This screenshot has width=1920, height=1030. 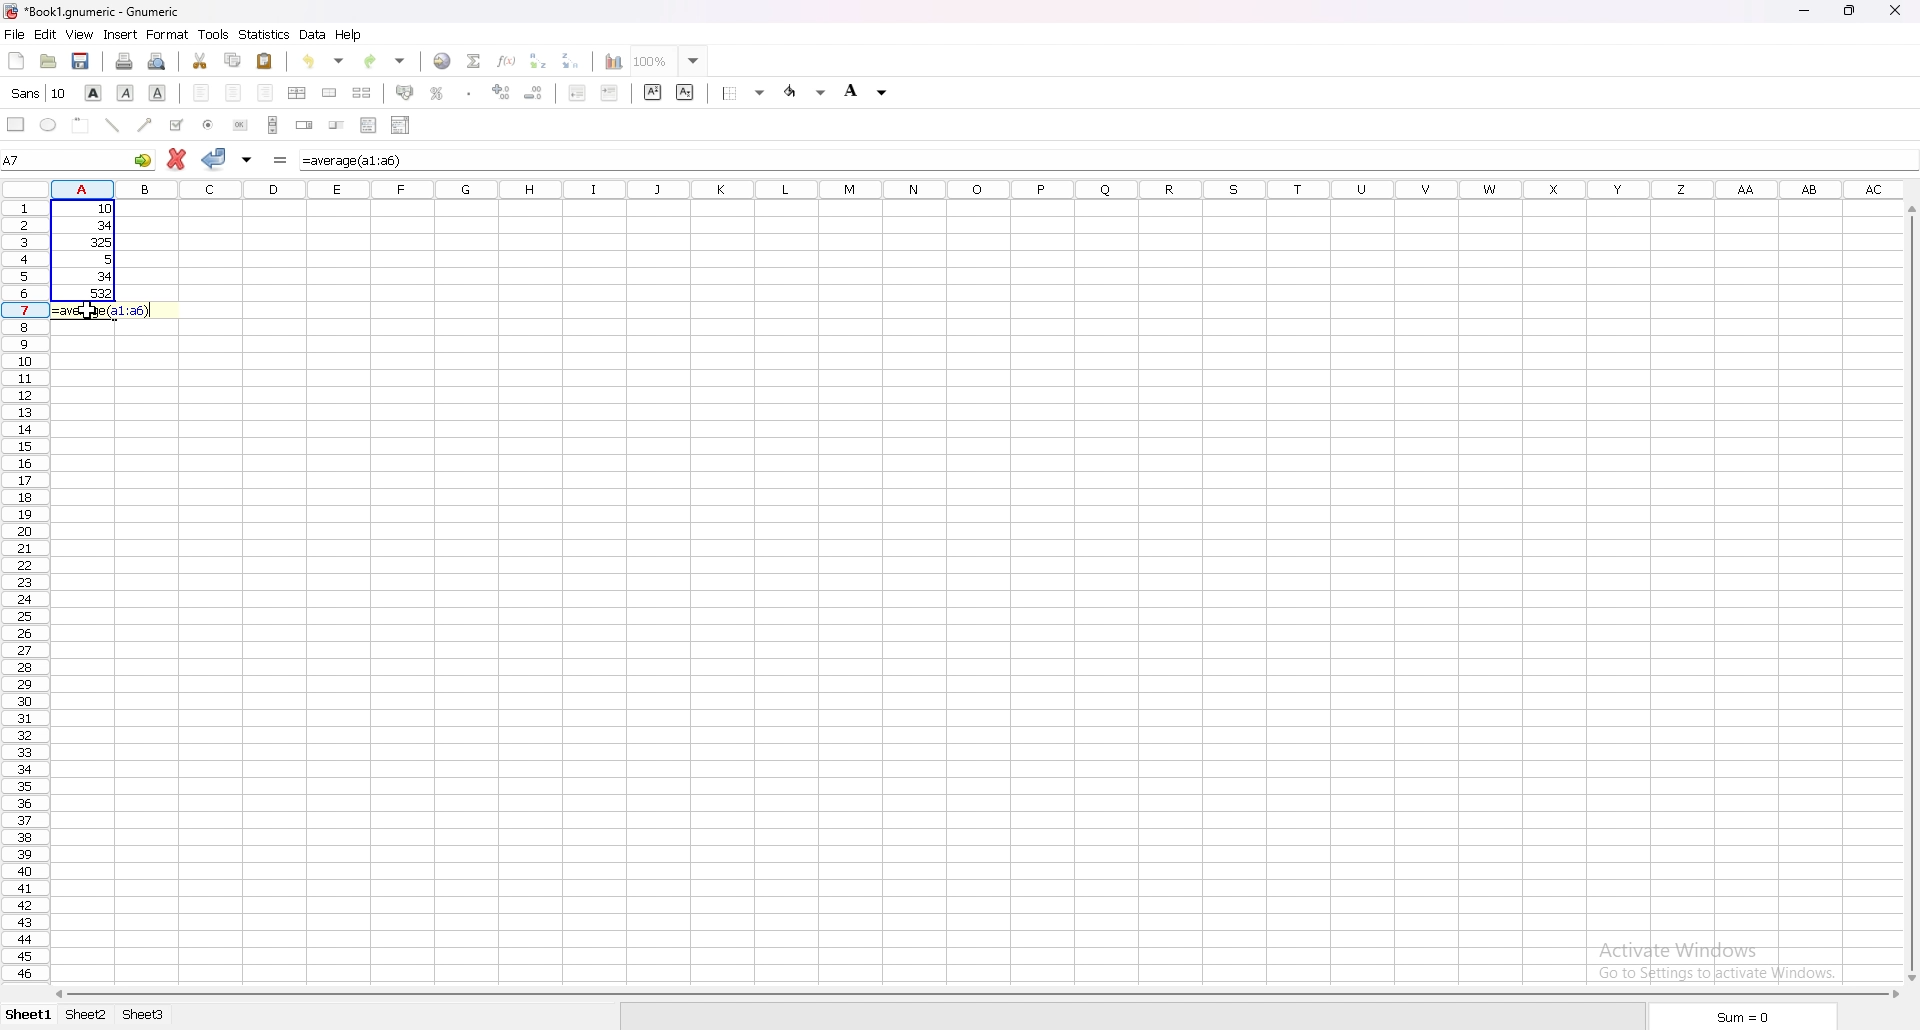 What do you see at coordinates (119, 34) in the screenshot?
I see `insert` at bounding box center [119, 34].